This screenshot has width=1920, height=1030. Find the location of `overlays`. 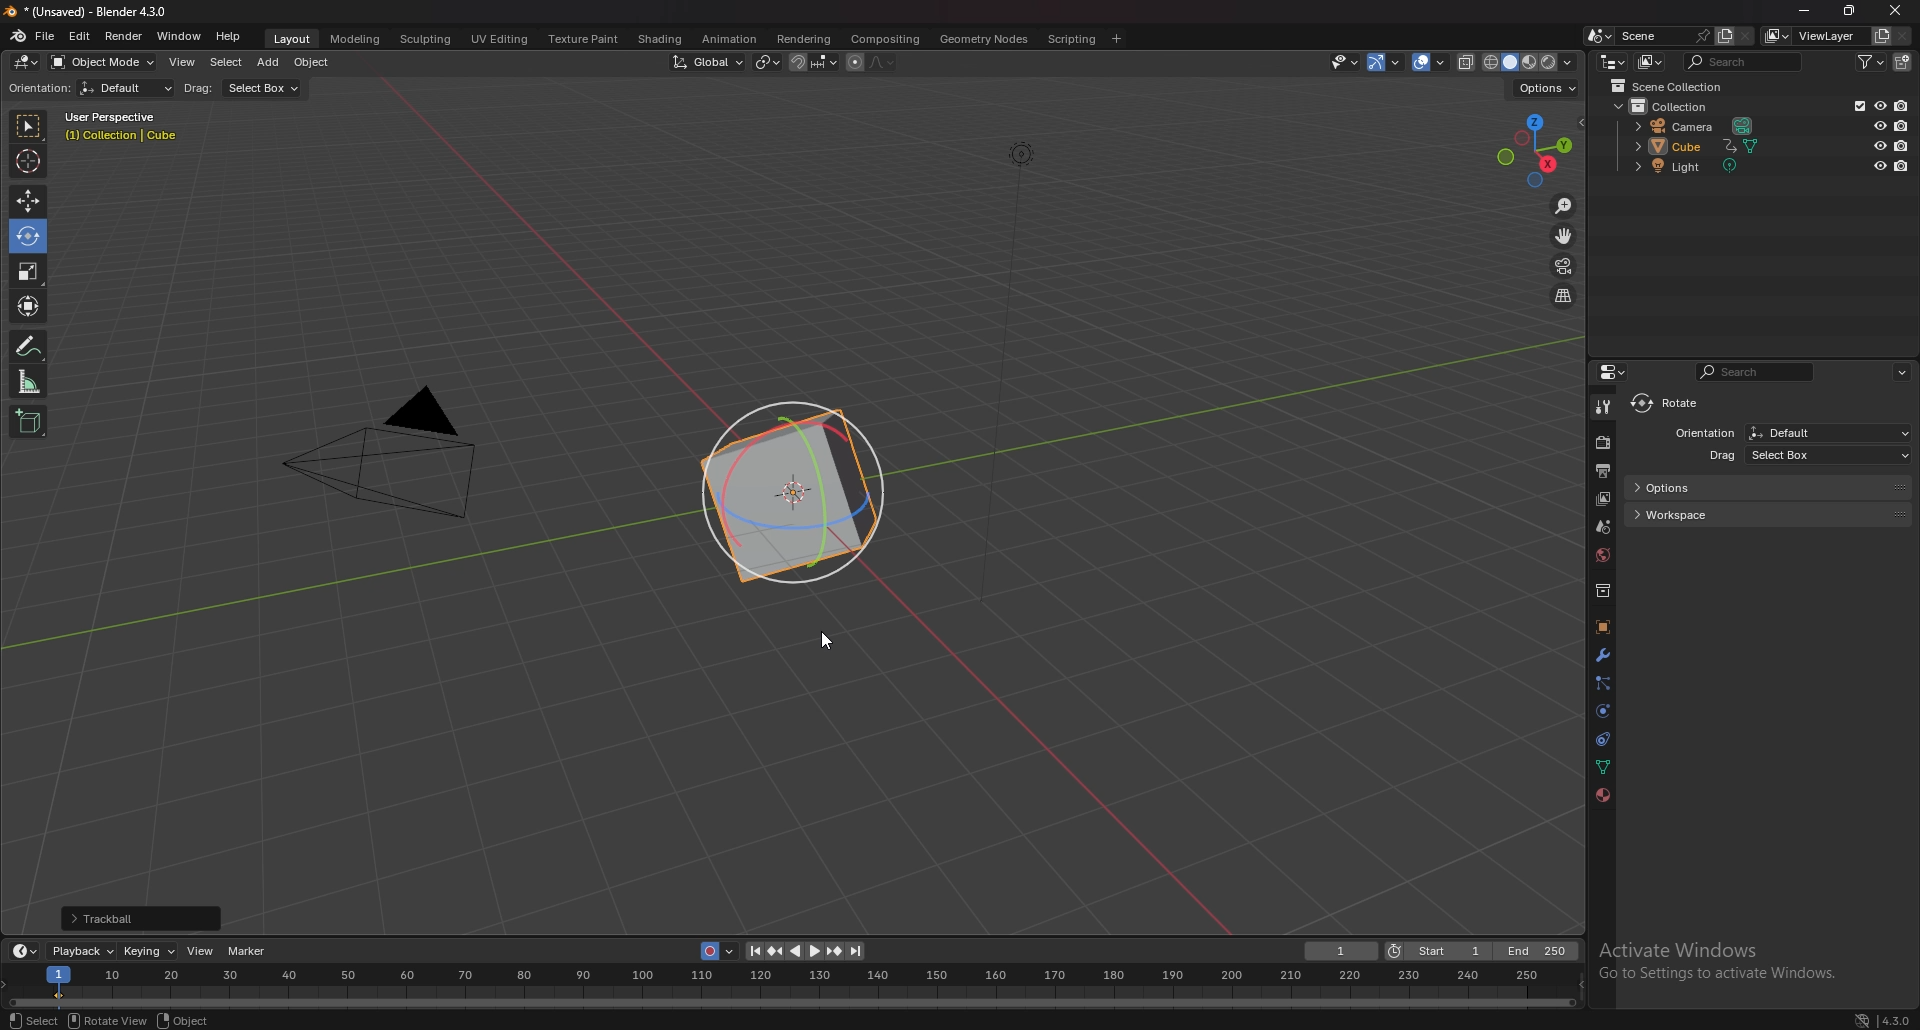

overlays is located at coordinates (1431, 62).